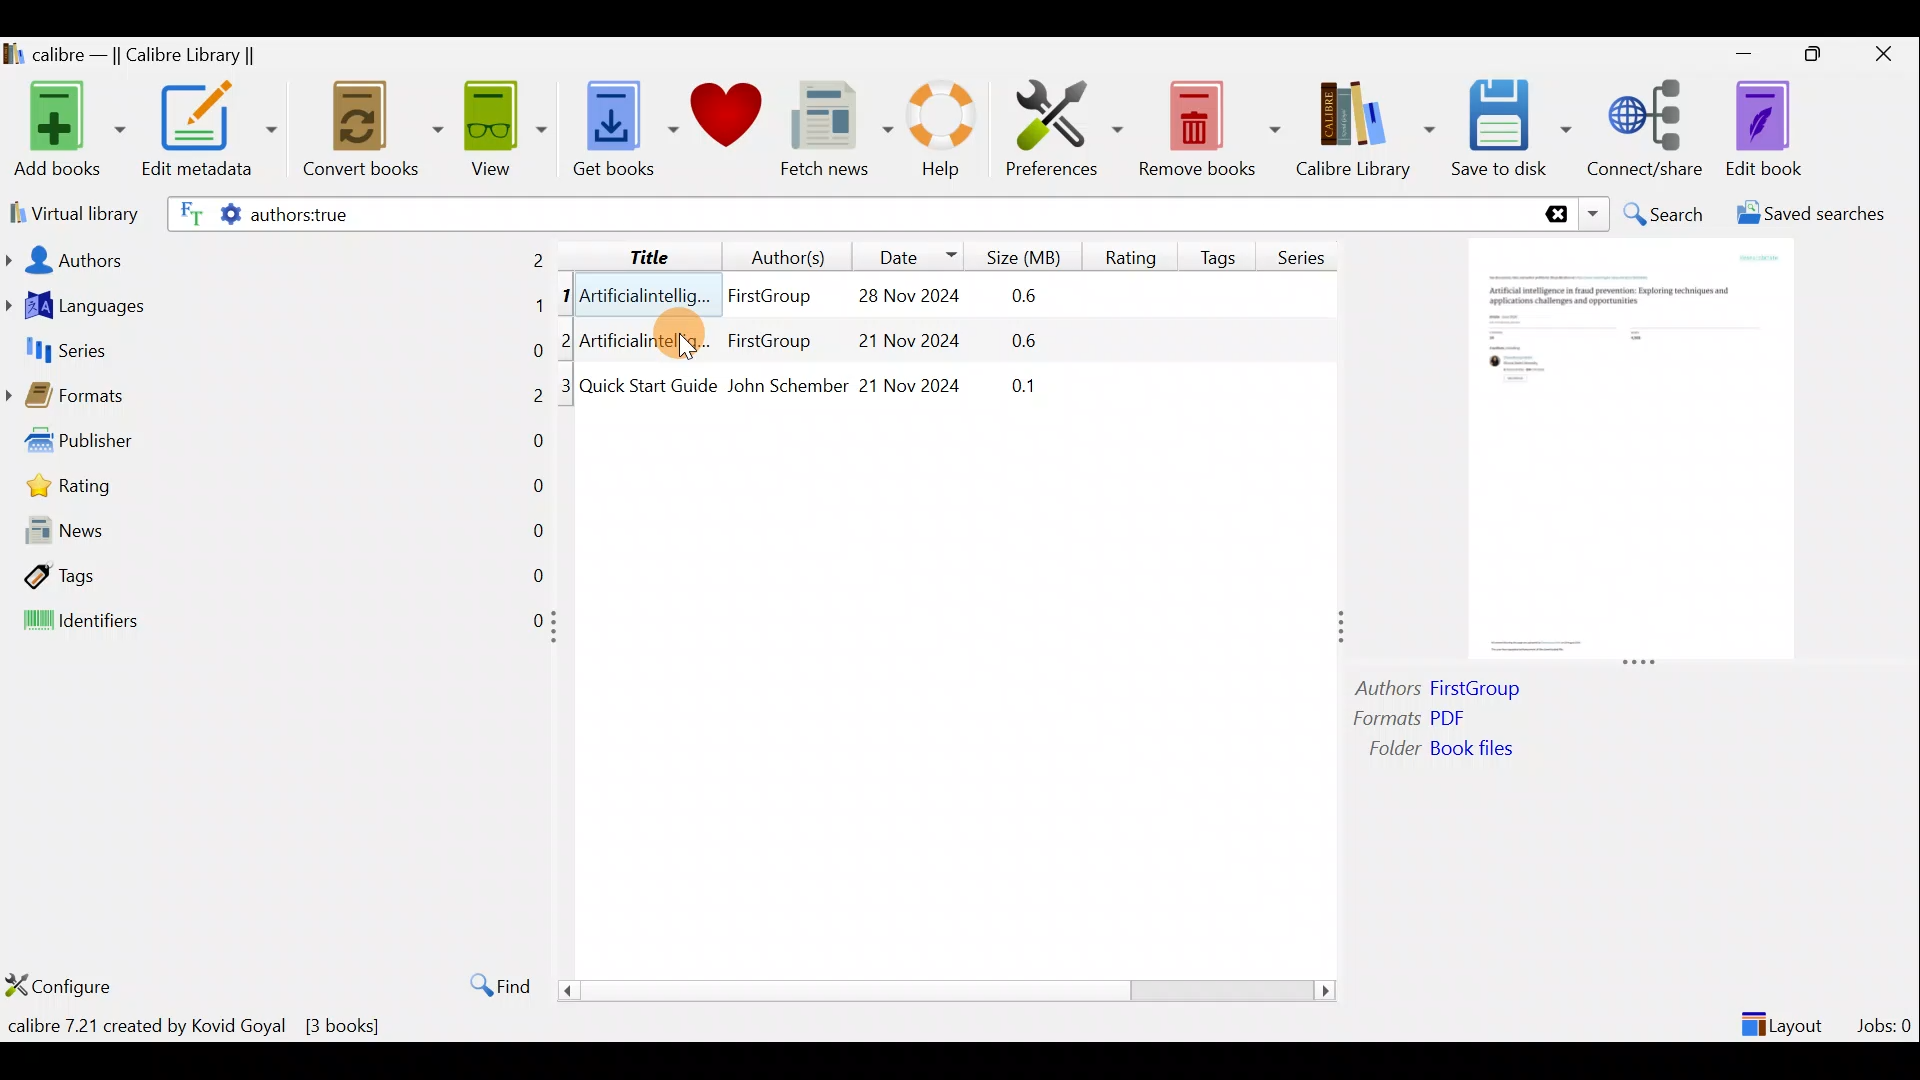 The height and width of the screenshot is (1080, 1920). I want to click on Edit book, so click(1760, 130).